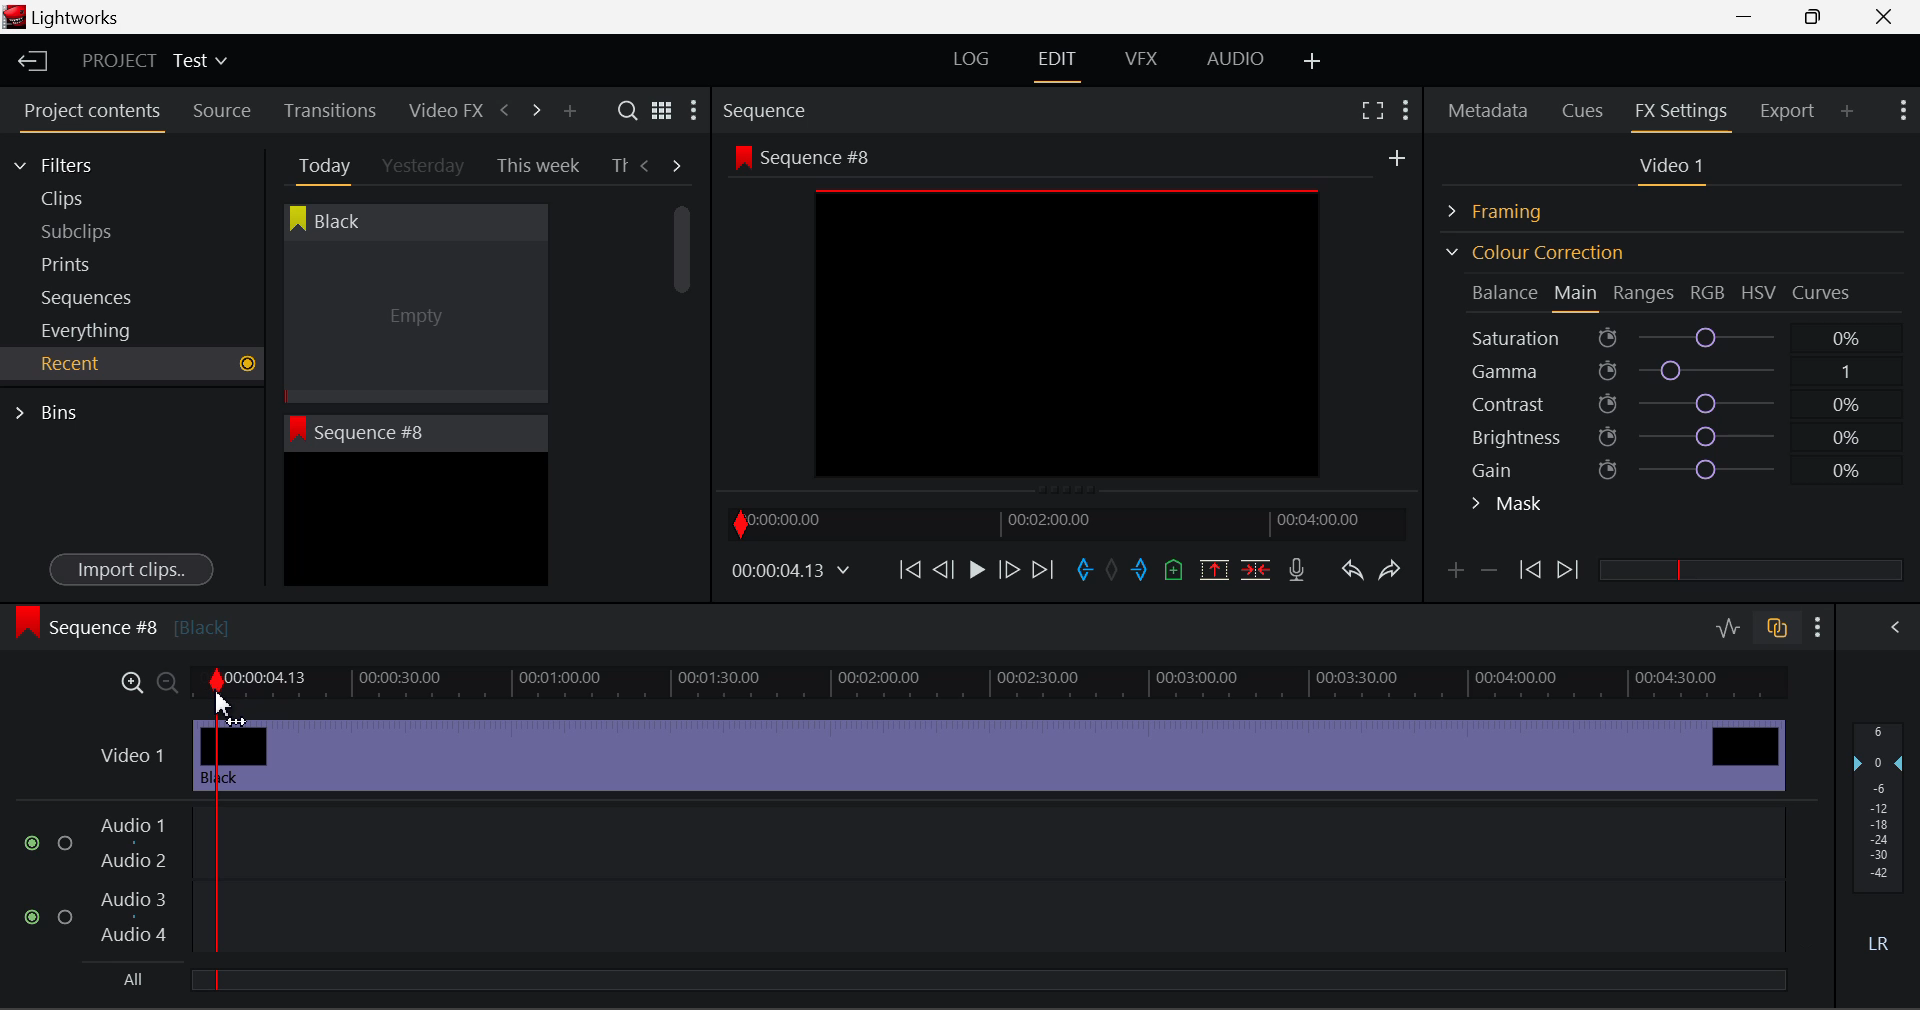 This screenshot has width=1920, height=1010. Describe the element at coordinates (1043, 570) in the screenshot. I see `To End` at that location.